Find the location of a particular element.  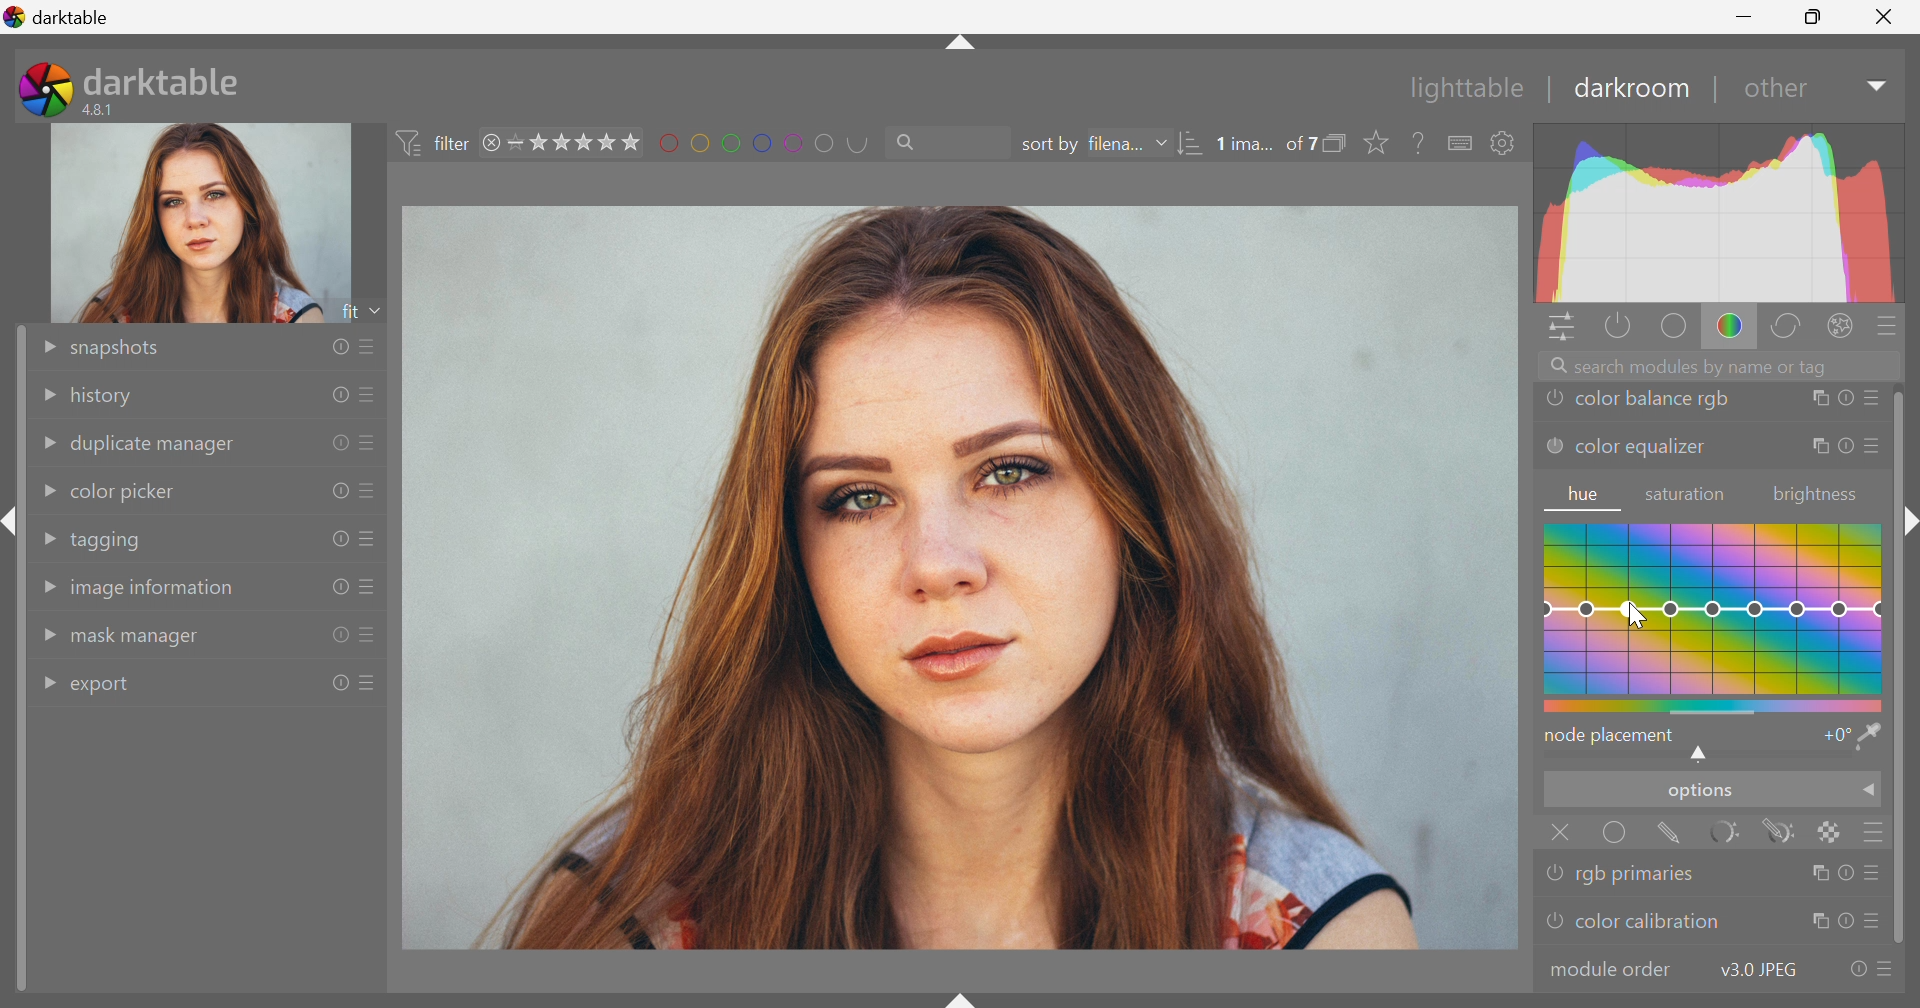

presets is located at coordinates (1877, 924).